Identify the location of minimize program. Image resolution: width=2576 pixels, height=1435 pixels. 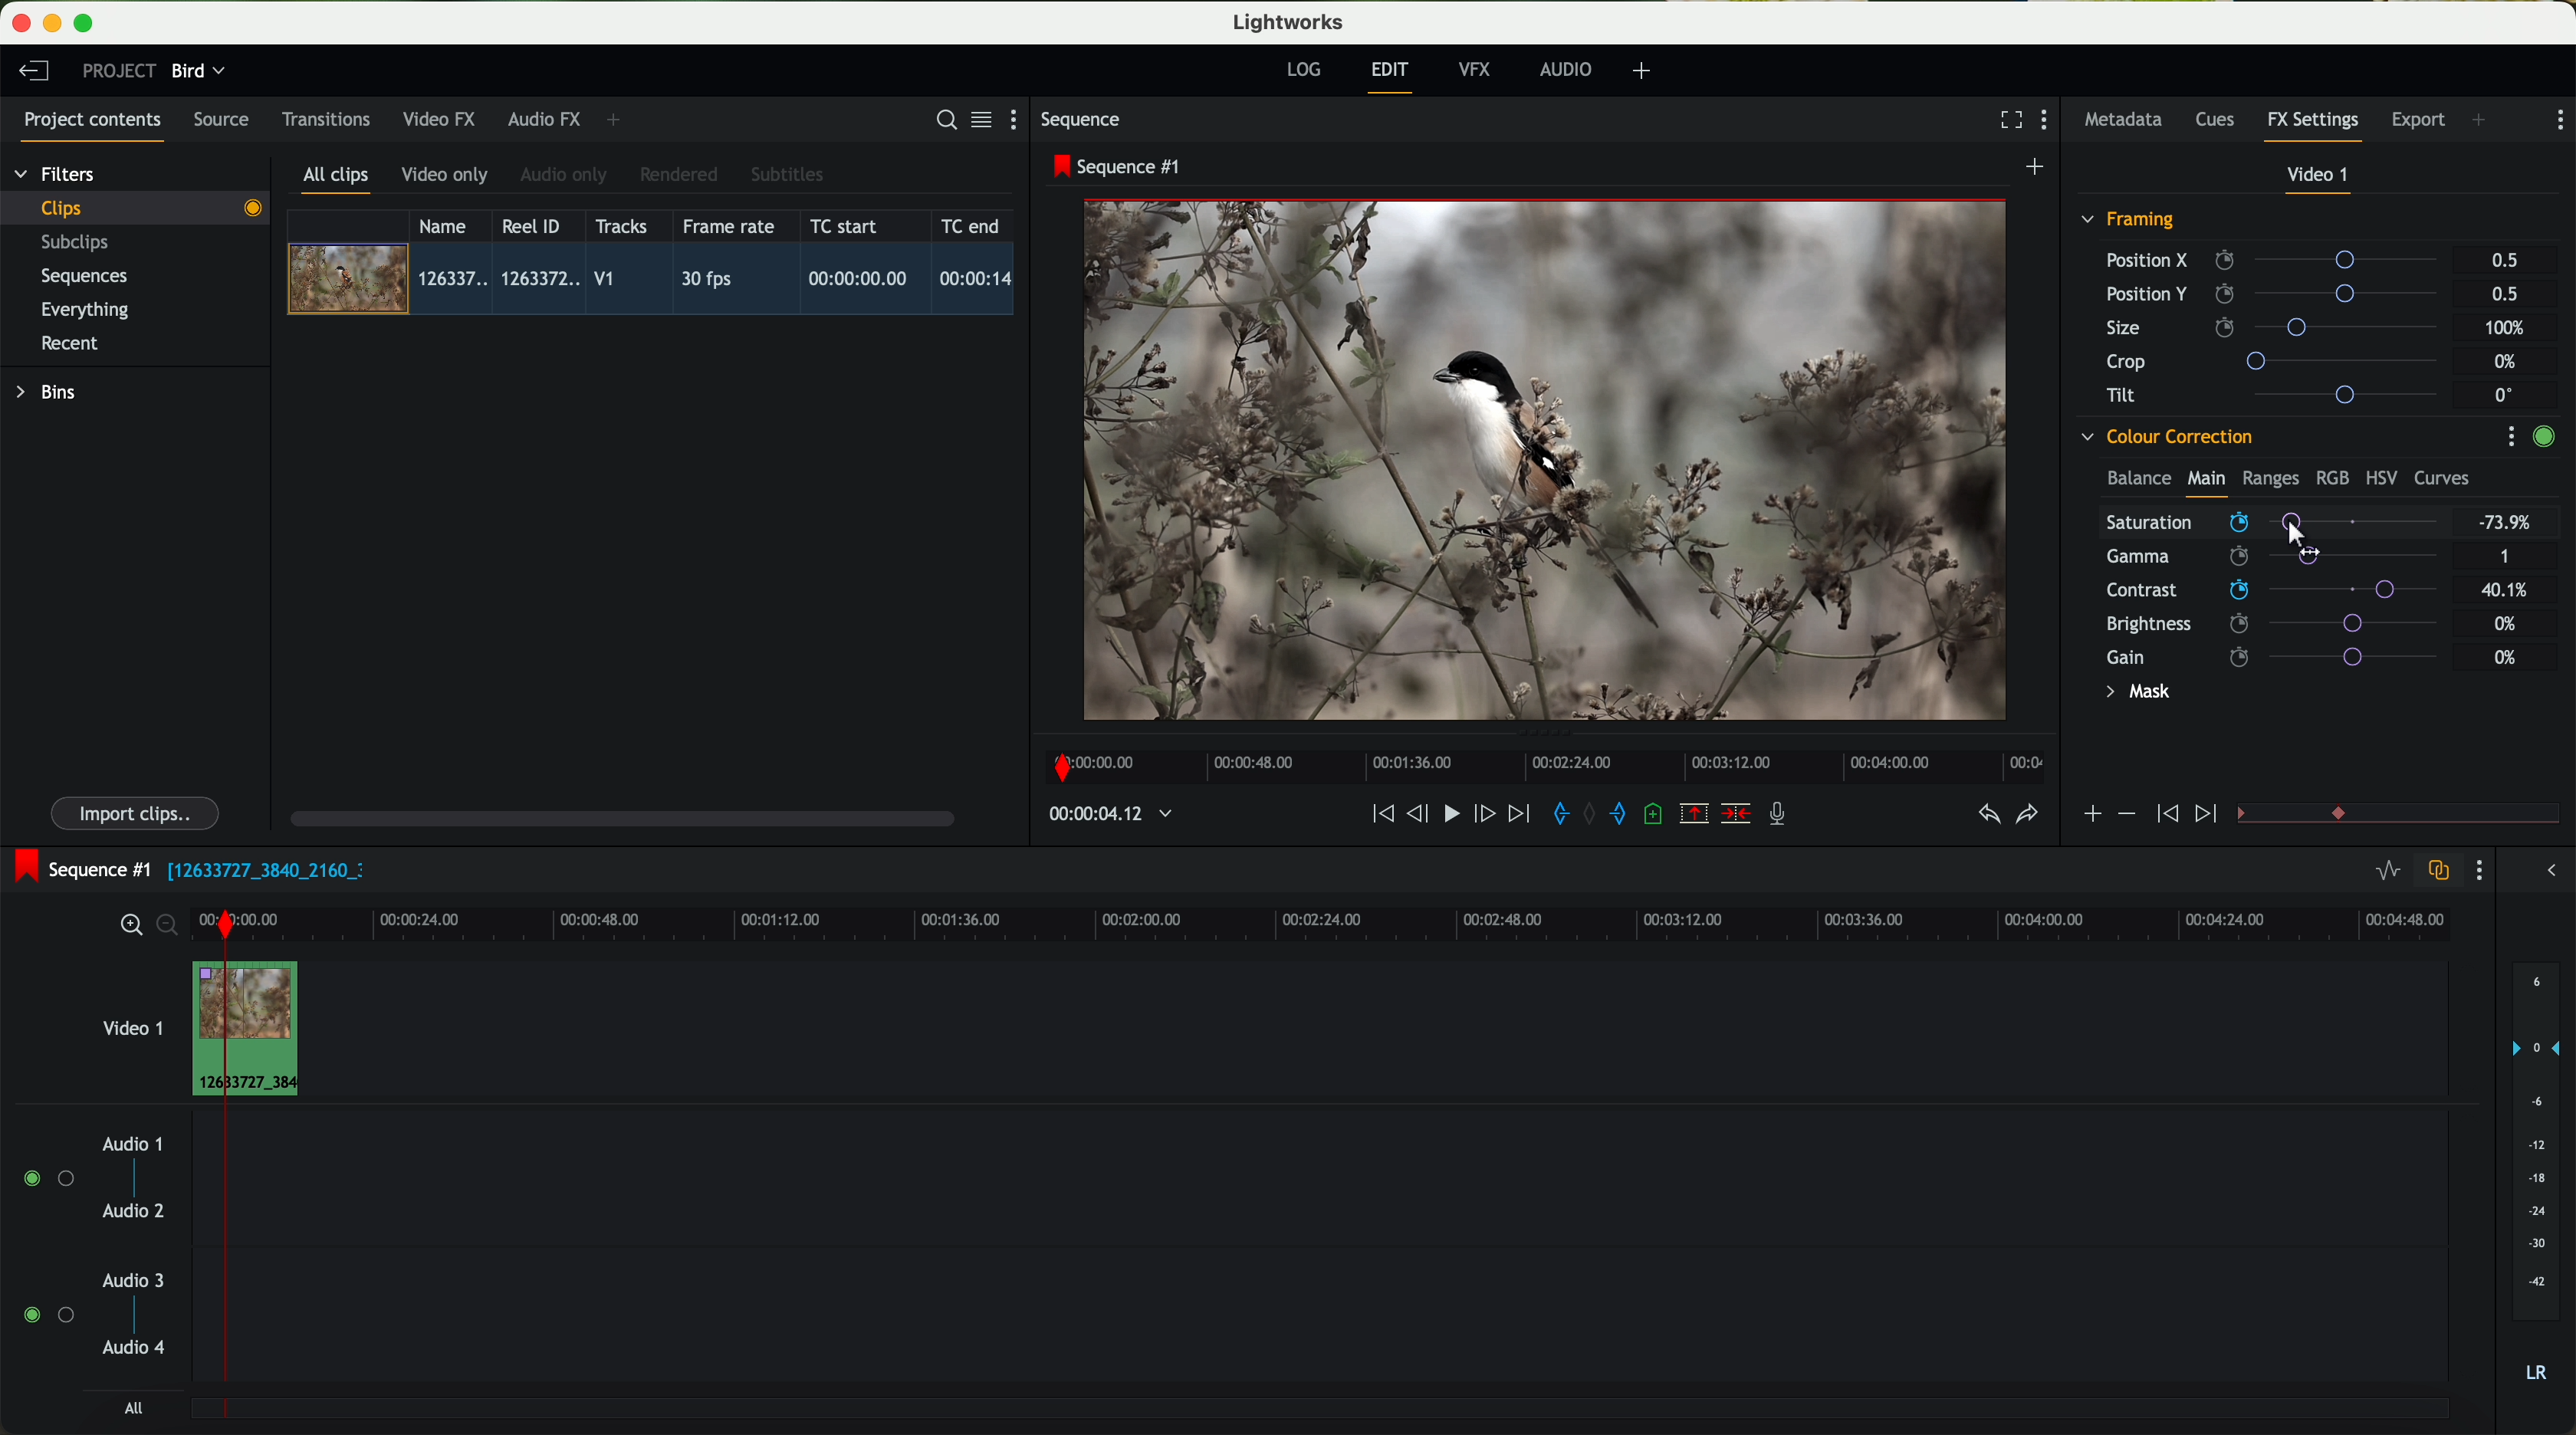
(56, 24).